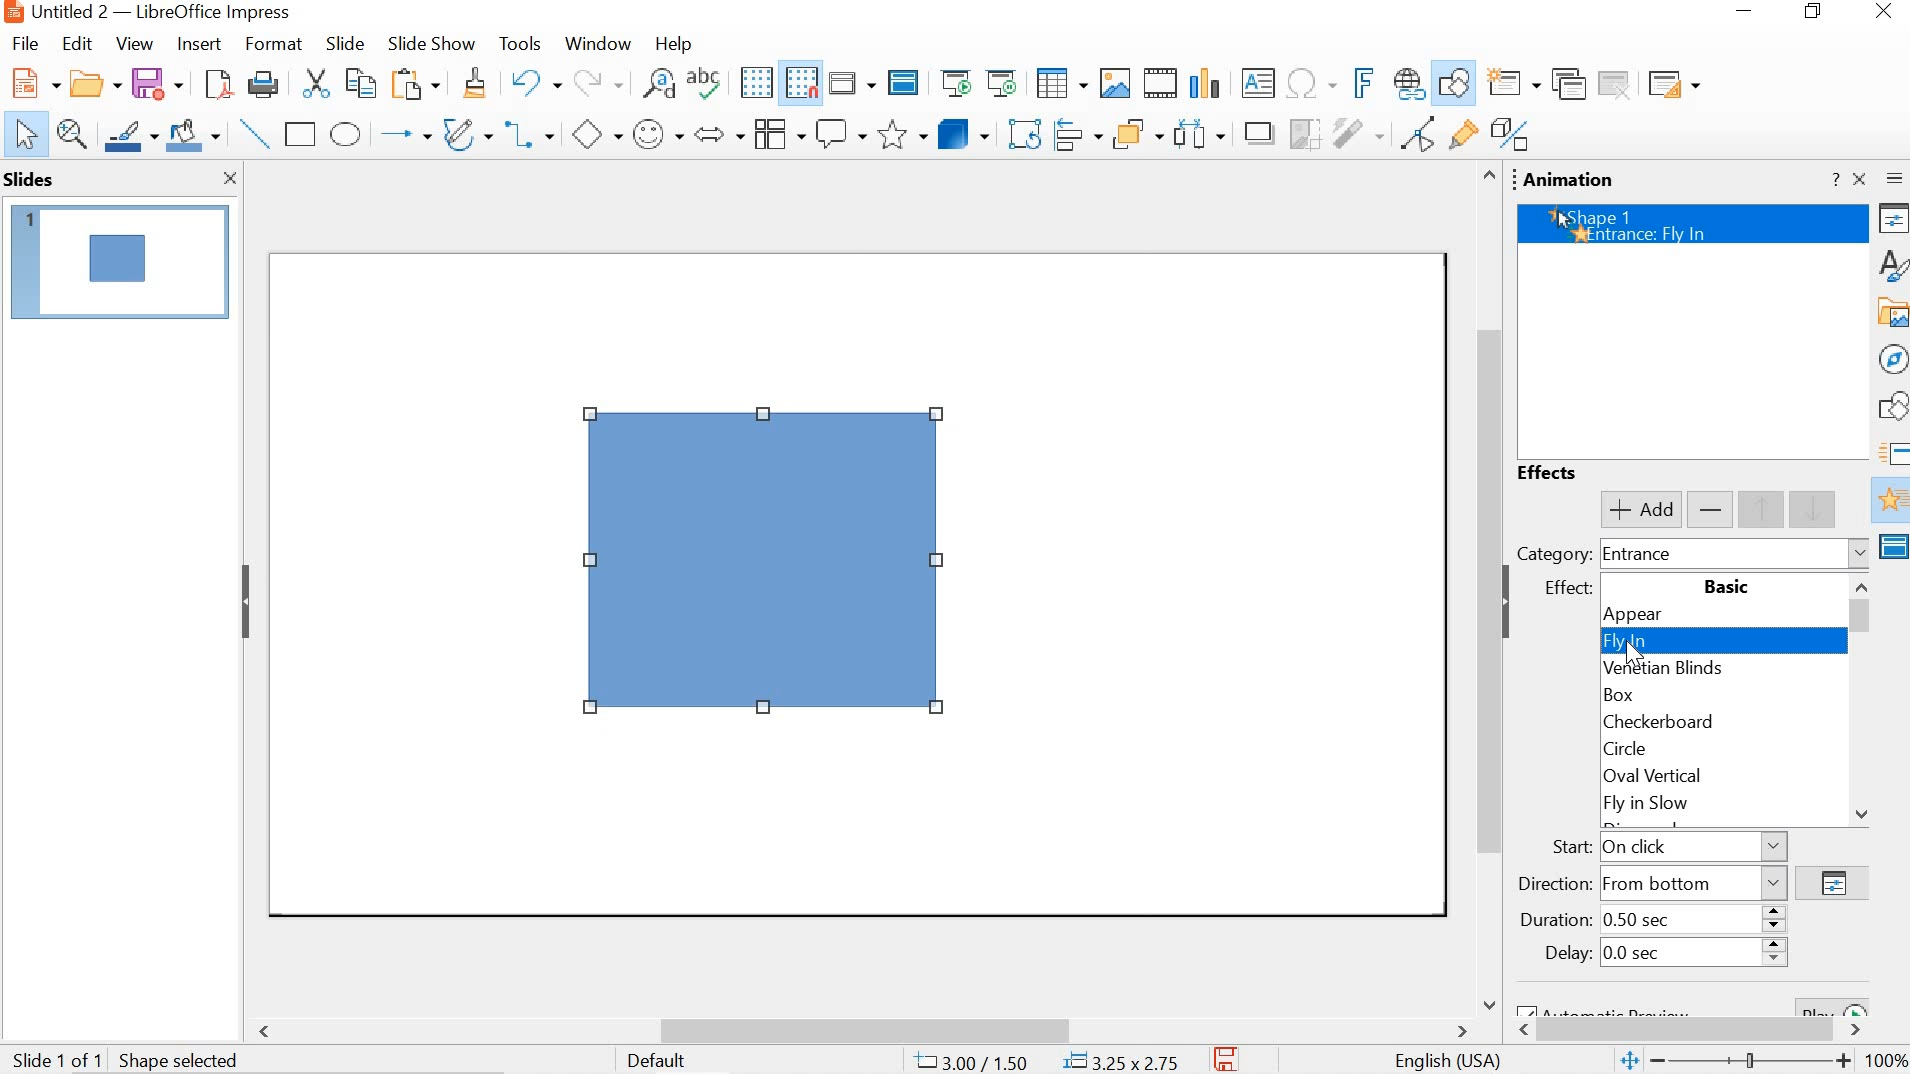  Describe the element at coordinates (1461, 134) in the screenshot. I see `gluepoint function` at that location.